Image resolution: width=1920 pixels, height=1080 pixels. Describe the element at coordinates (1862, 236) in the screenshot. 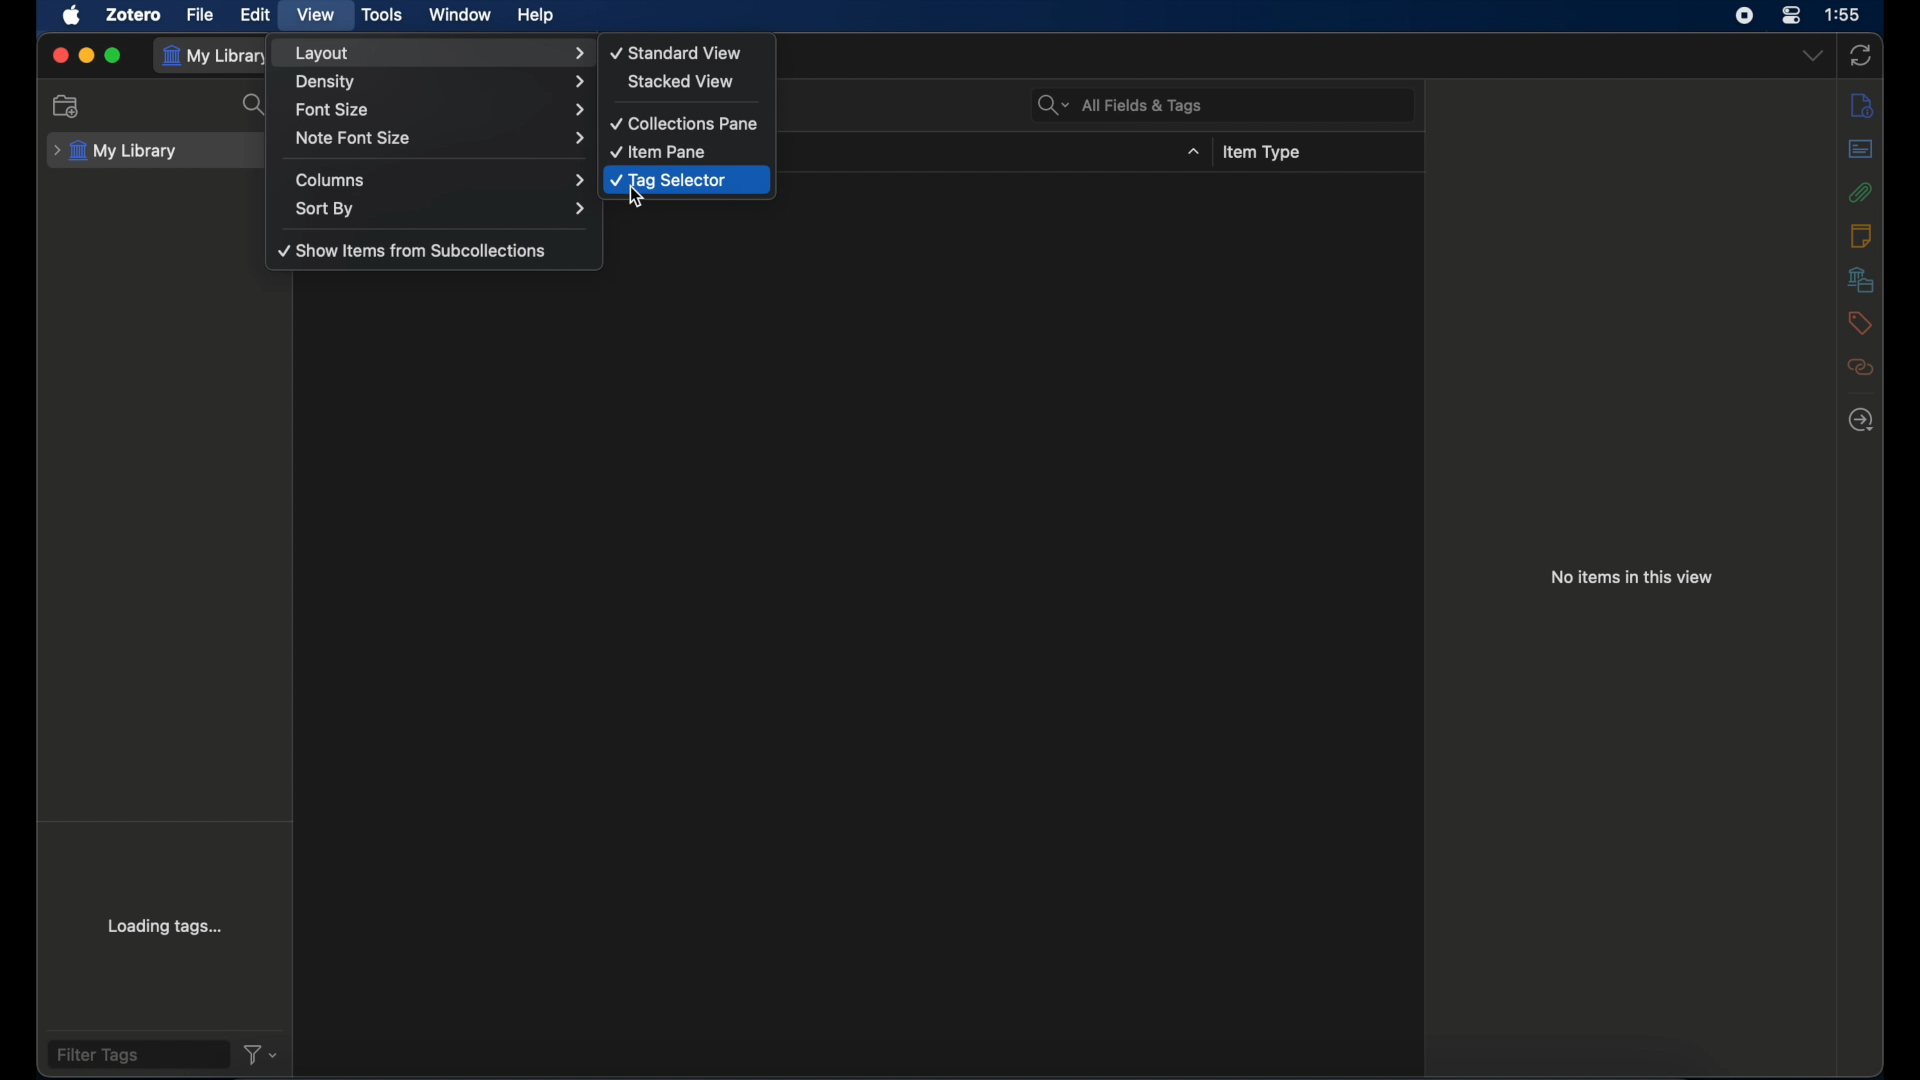

I see `notes` at that location.